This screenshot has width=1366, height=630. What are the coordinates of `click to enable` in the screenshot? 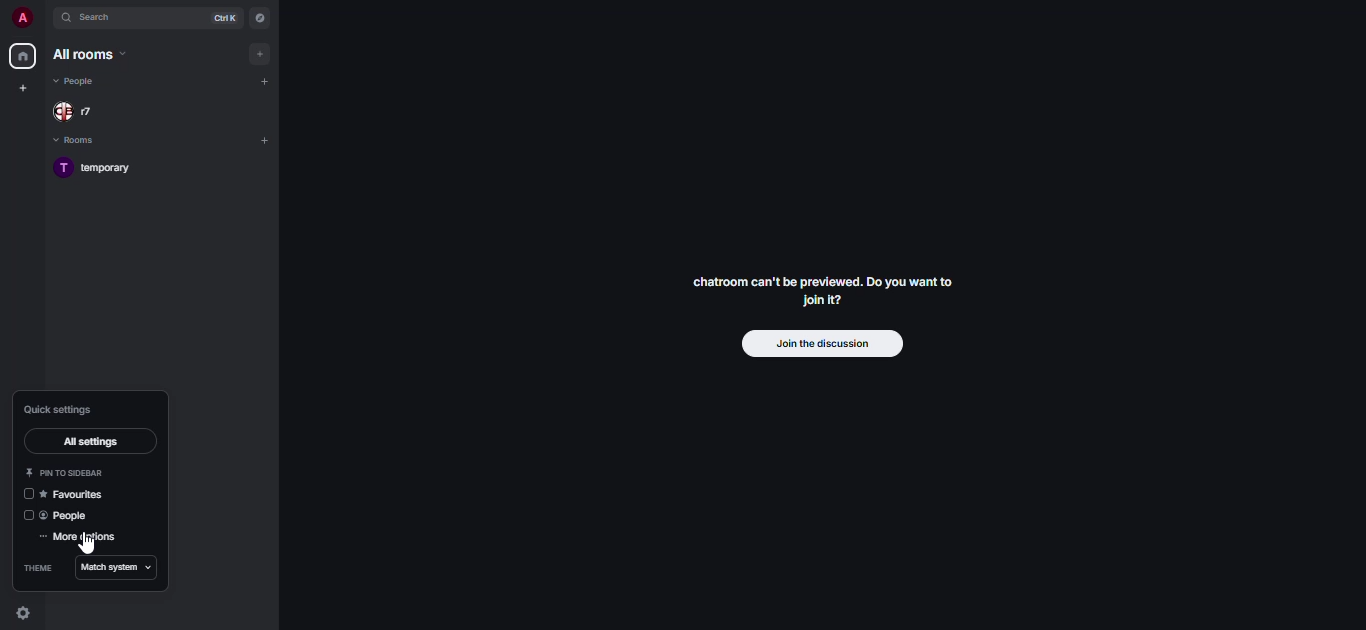 It's located at (28, 495).